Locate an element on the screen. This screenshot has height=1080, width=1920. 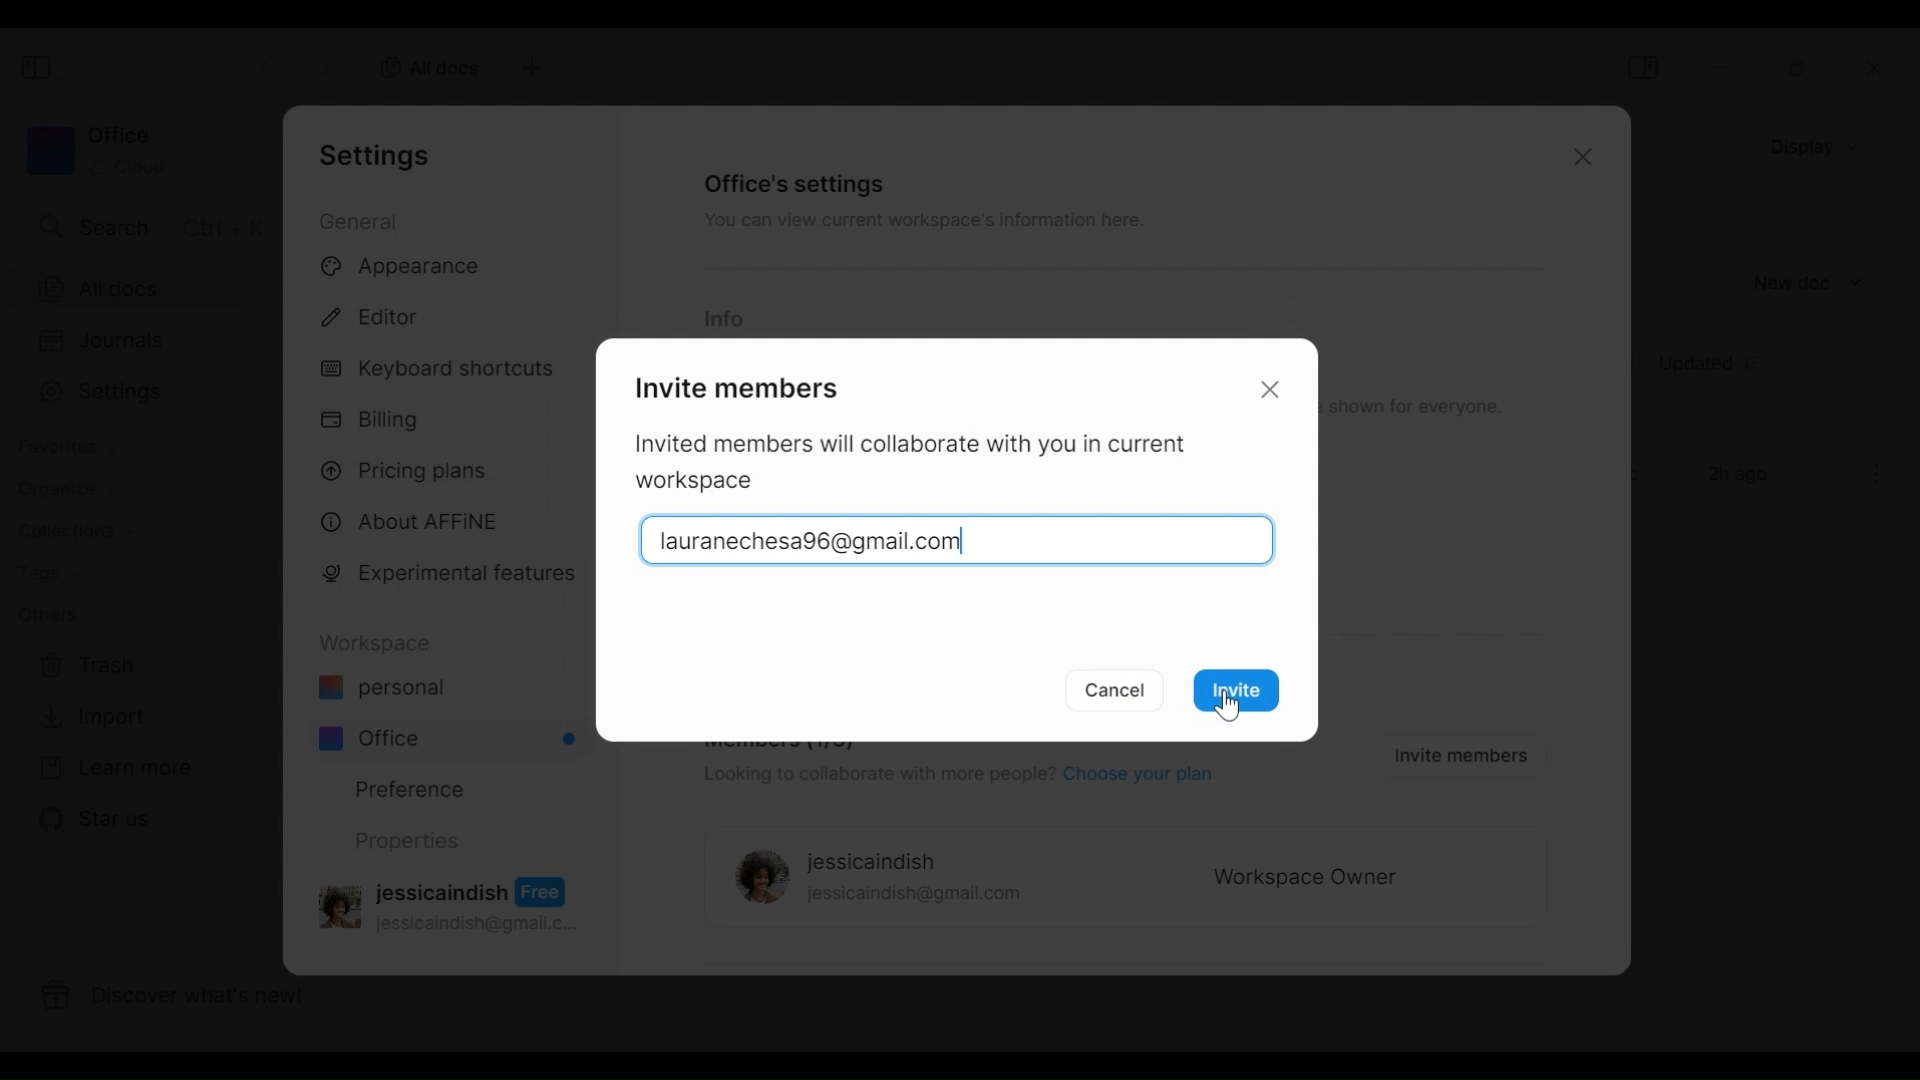
Updated is located at coordinates (1717, 366).